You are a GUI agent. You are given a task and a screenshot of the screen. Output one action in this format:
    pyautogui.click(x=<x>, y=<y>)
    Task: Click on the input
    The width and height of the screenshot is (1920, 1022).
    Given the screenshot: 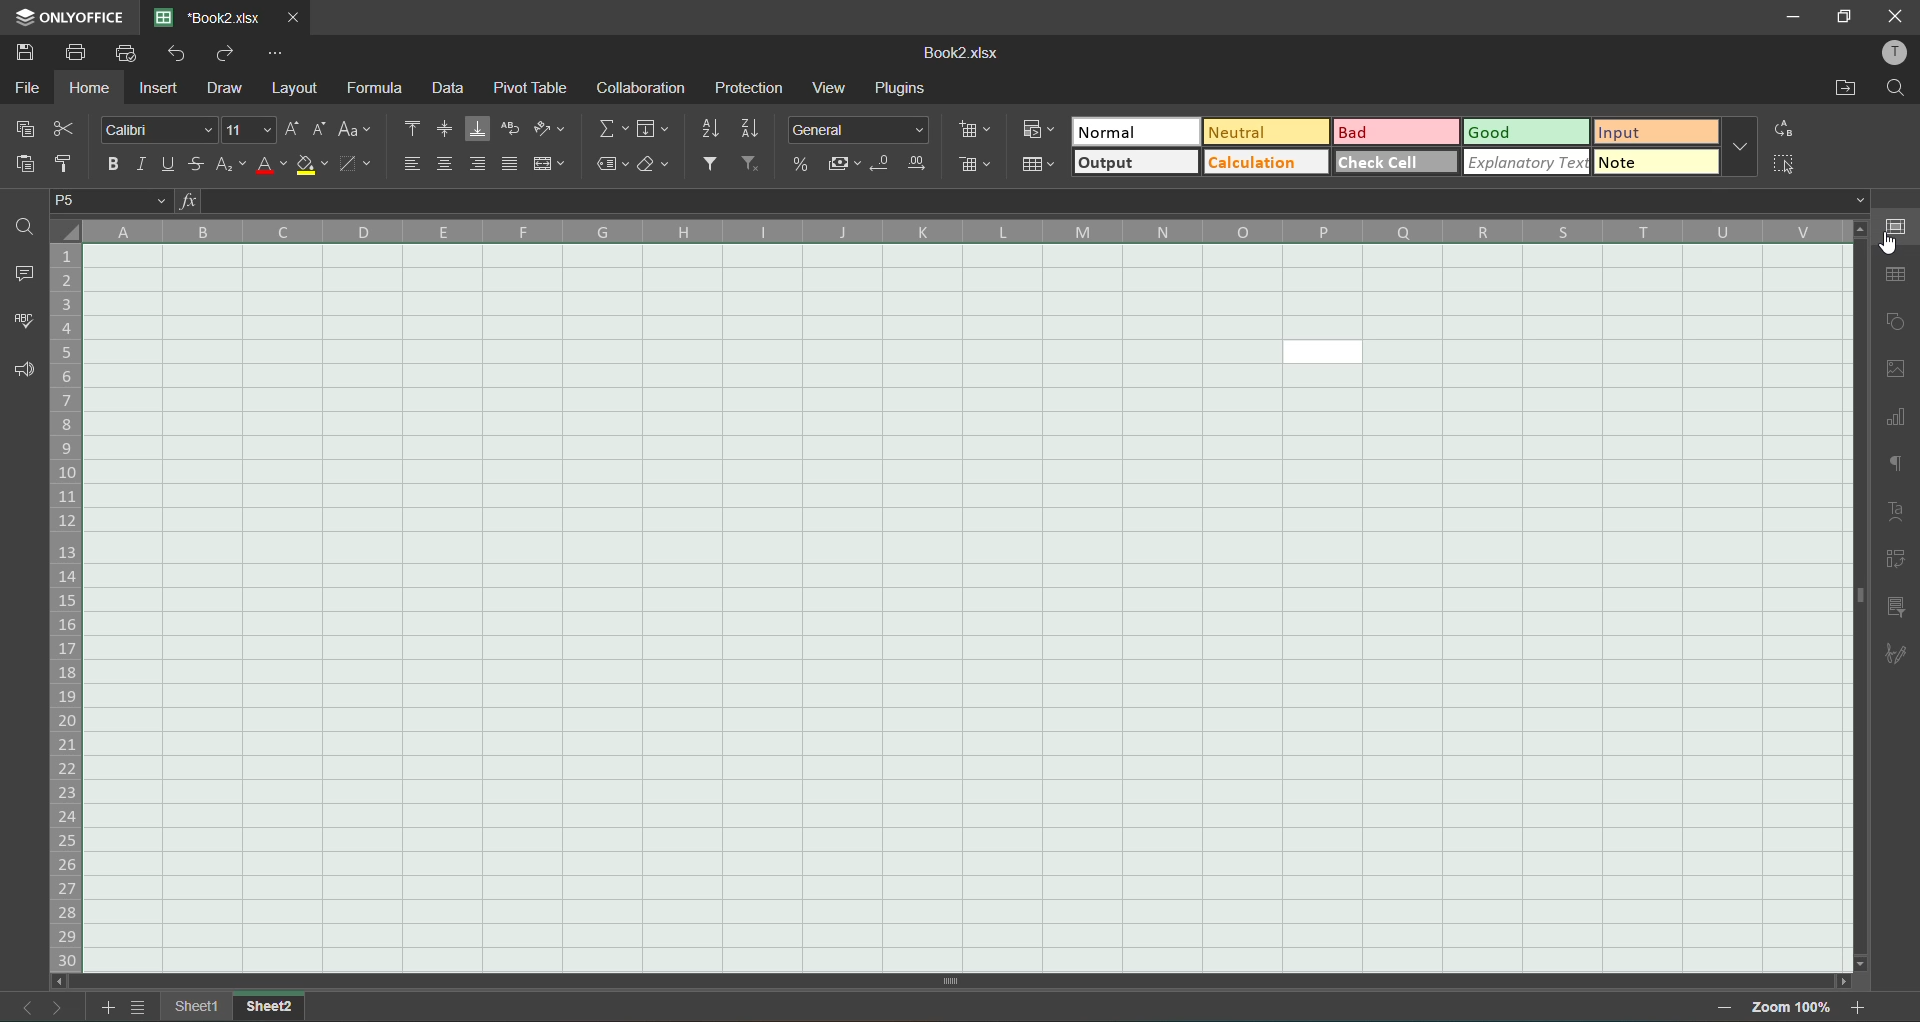 What is the action you would take?
    pyautogui.click(x=1654, y=132)
    